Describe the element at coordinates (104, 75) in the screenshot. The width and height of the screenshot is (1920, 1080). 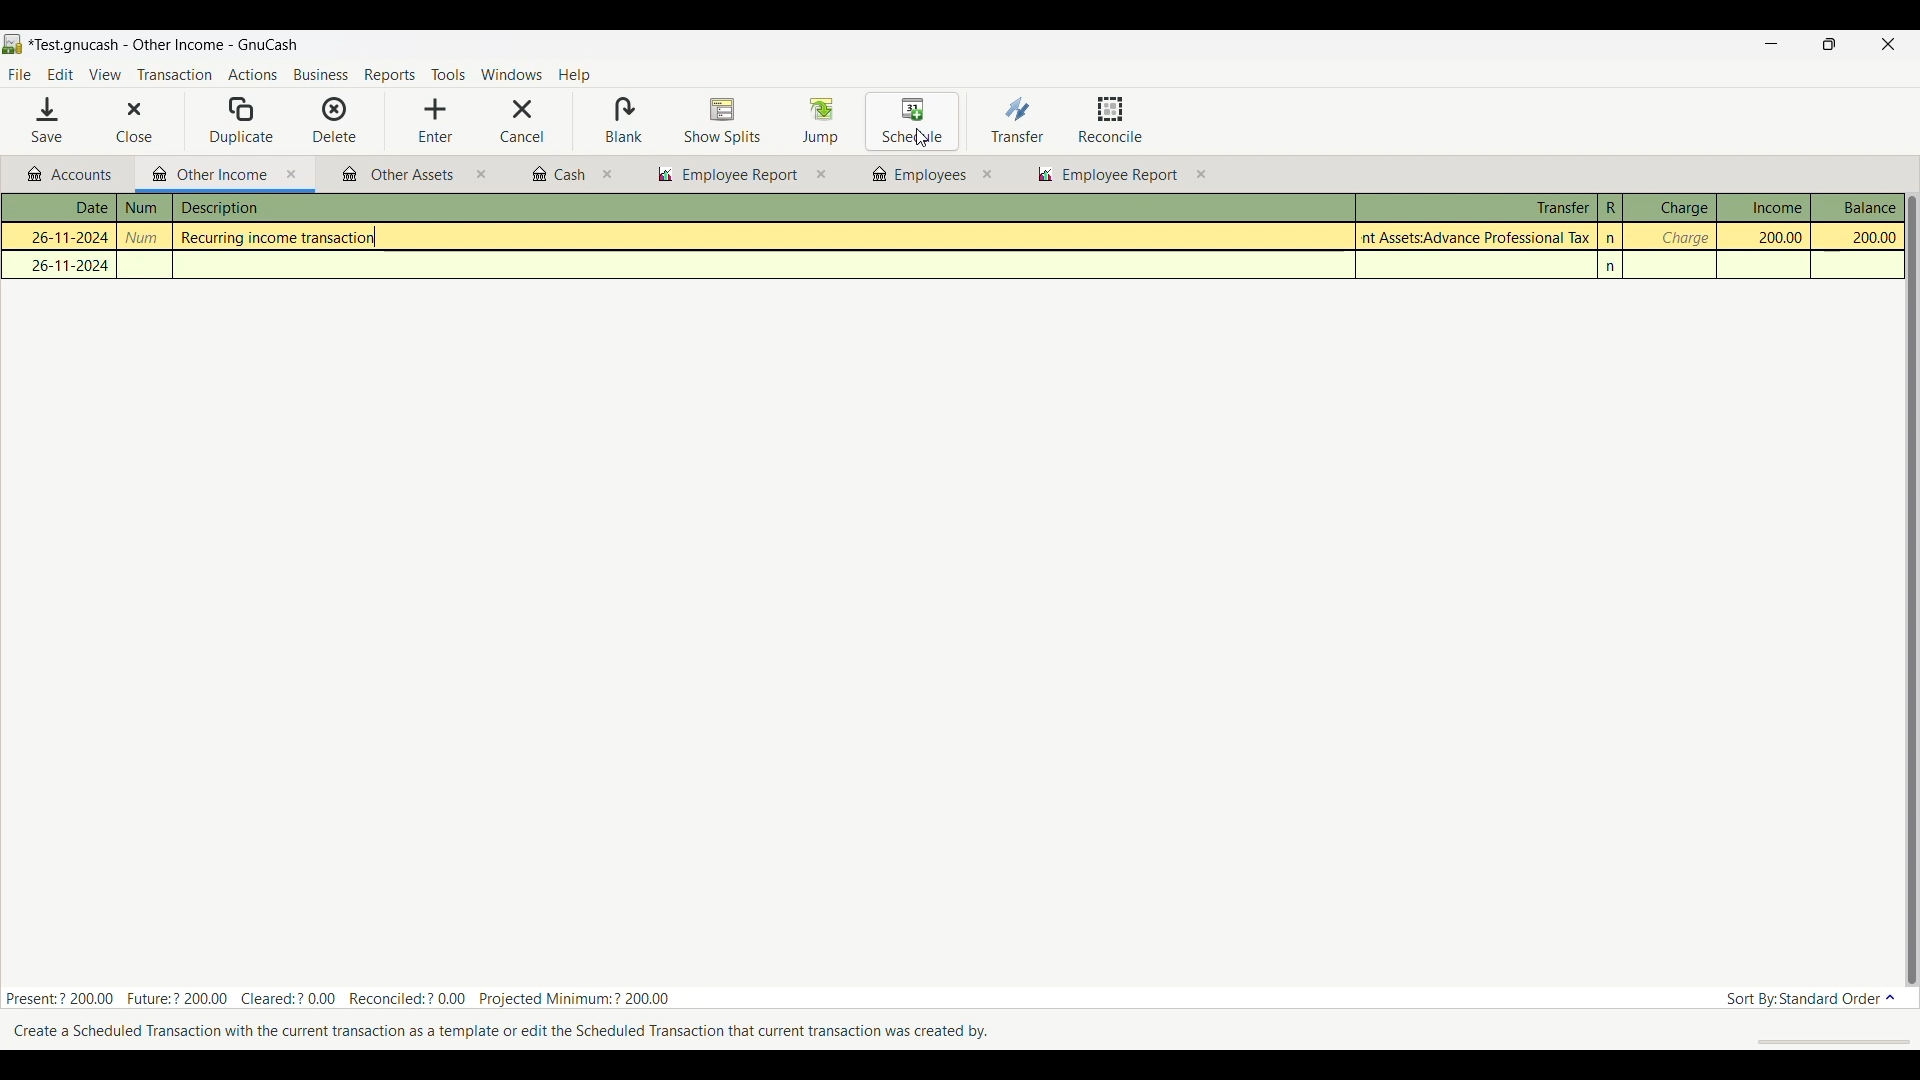
I see `View menu` at that location.